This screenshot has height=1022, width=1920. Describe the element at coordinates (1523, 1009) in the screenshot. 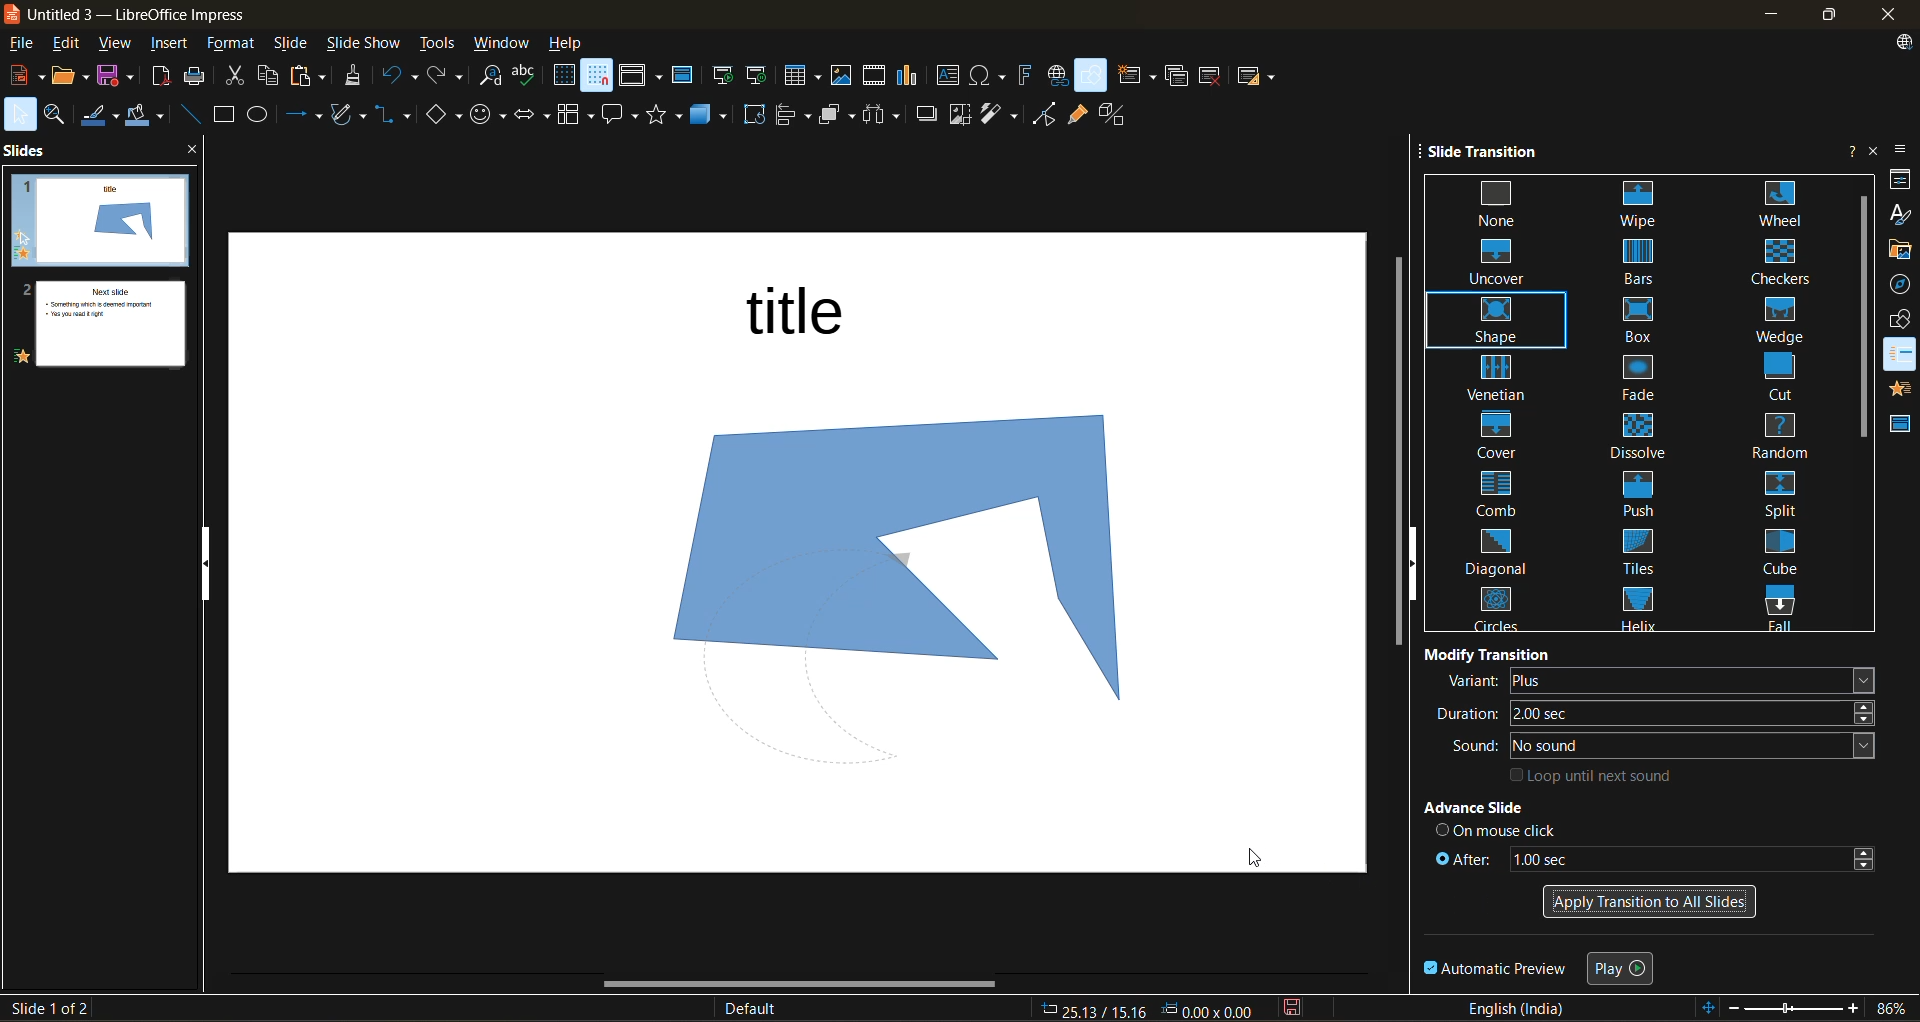

I see `text language` at that location.